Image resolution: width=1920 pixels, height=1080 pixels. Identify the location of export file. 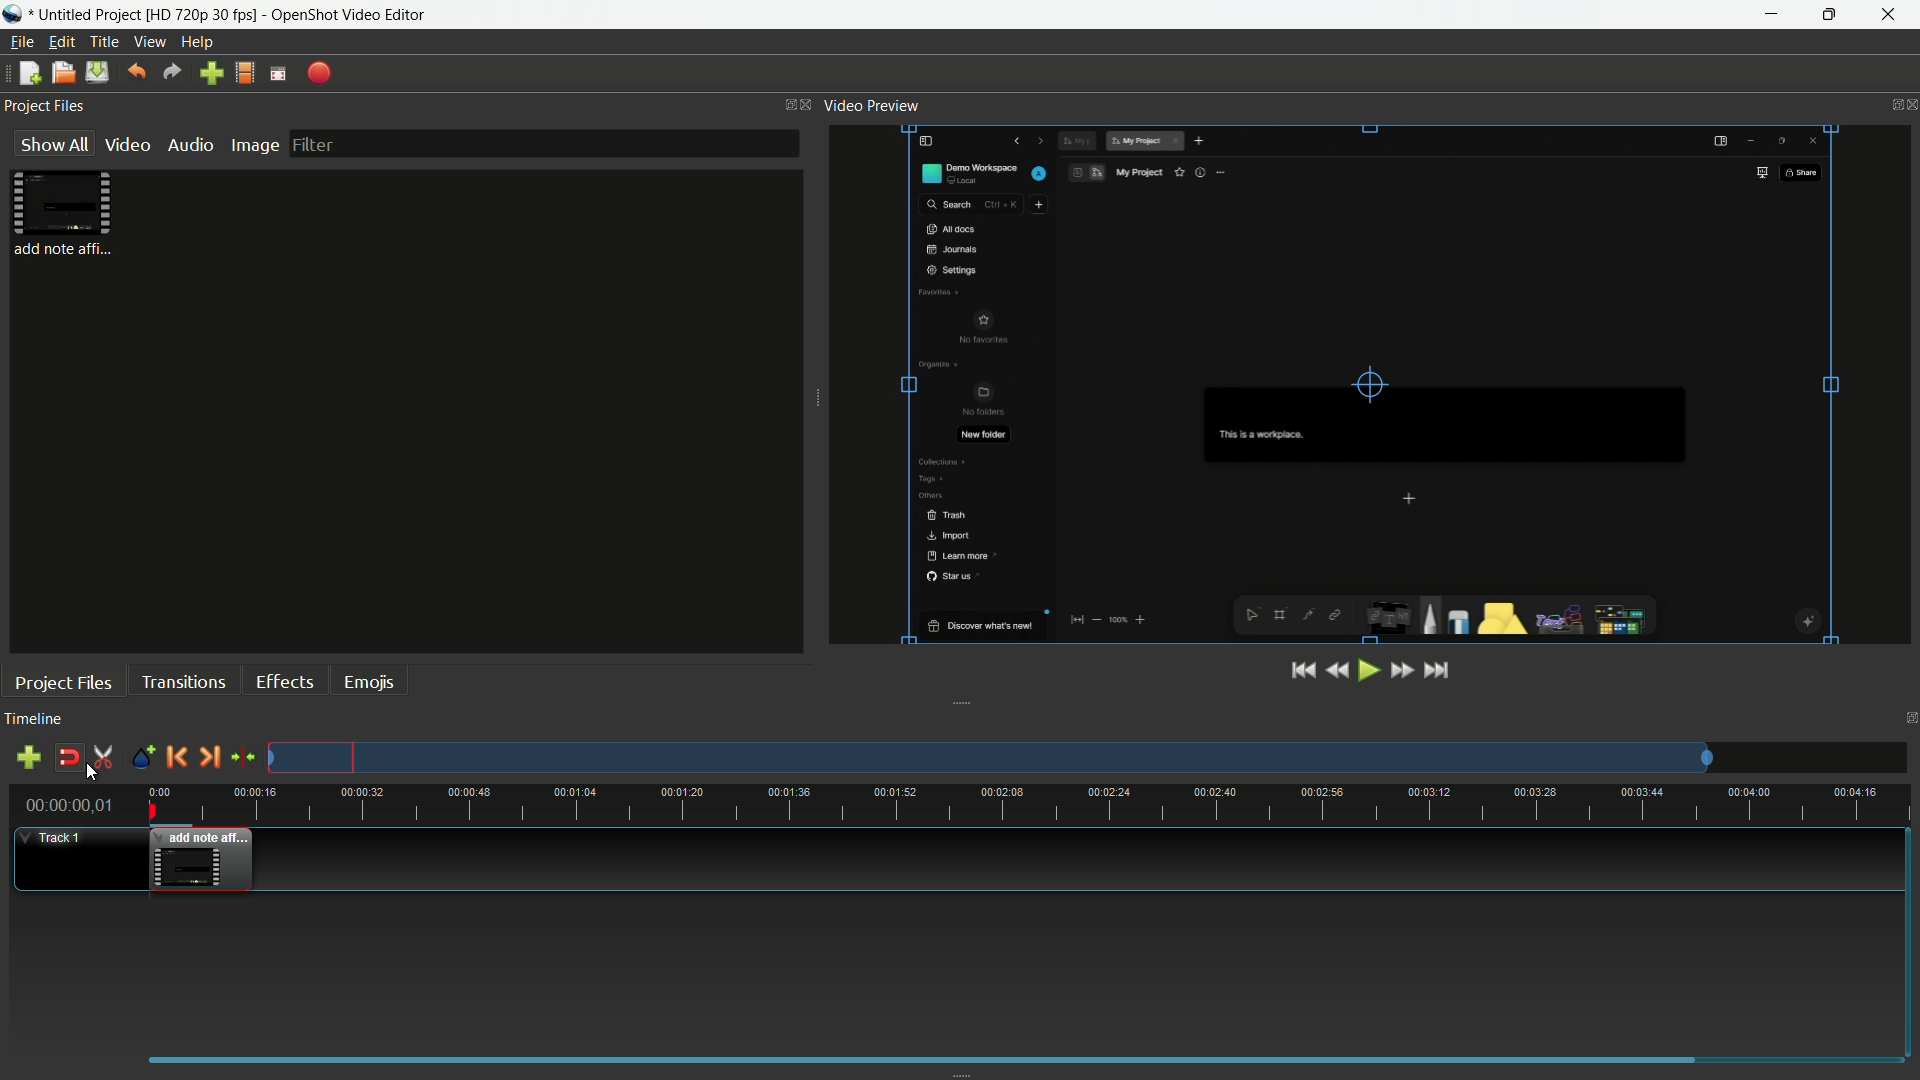
(317, 76).